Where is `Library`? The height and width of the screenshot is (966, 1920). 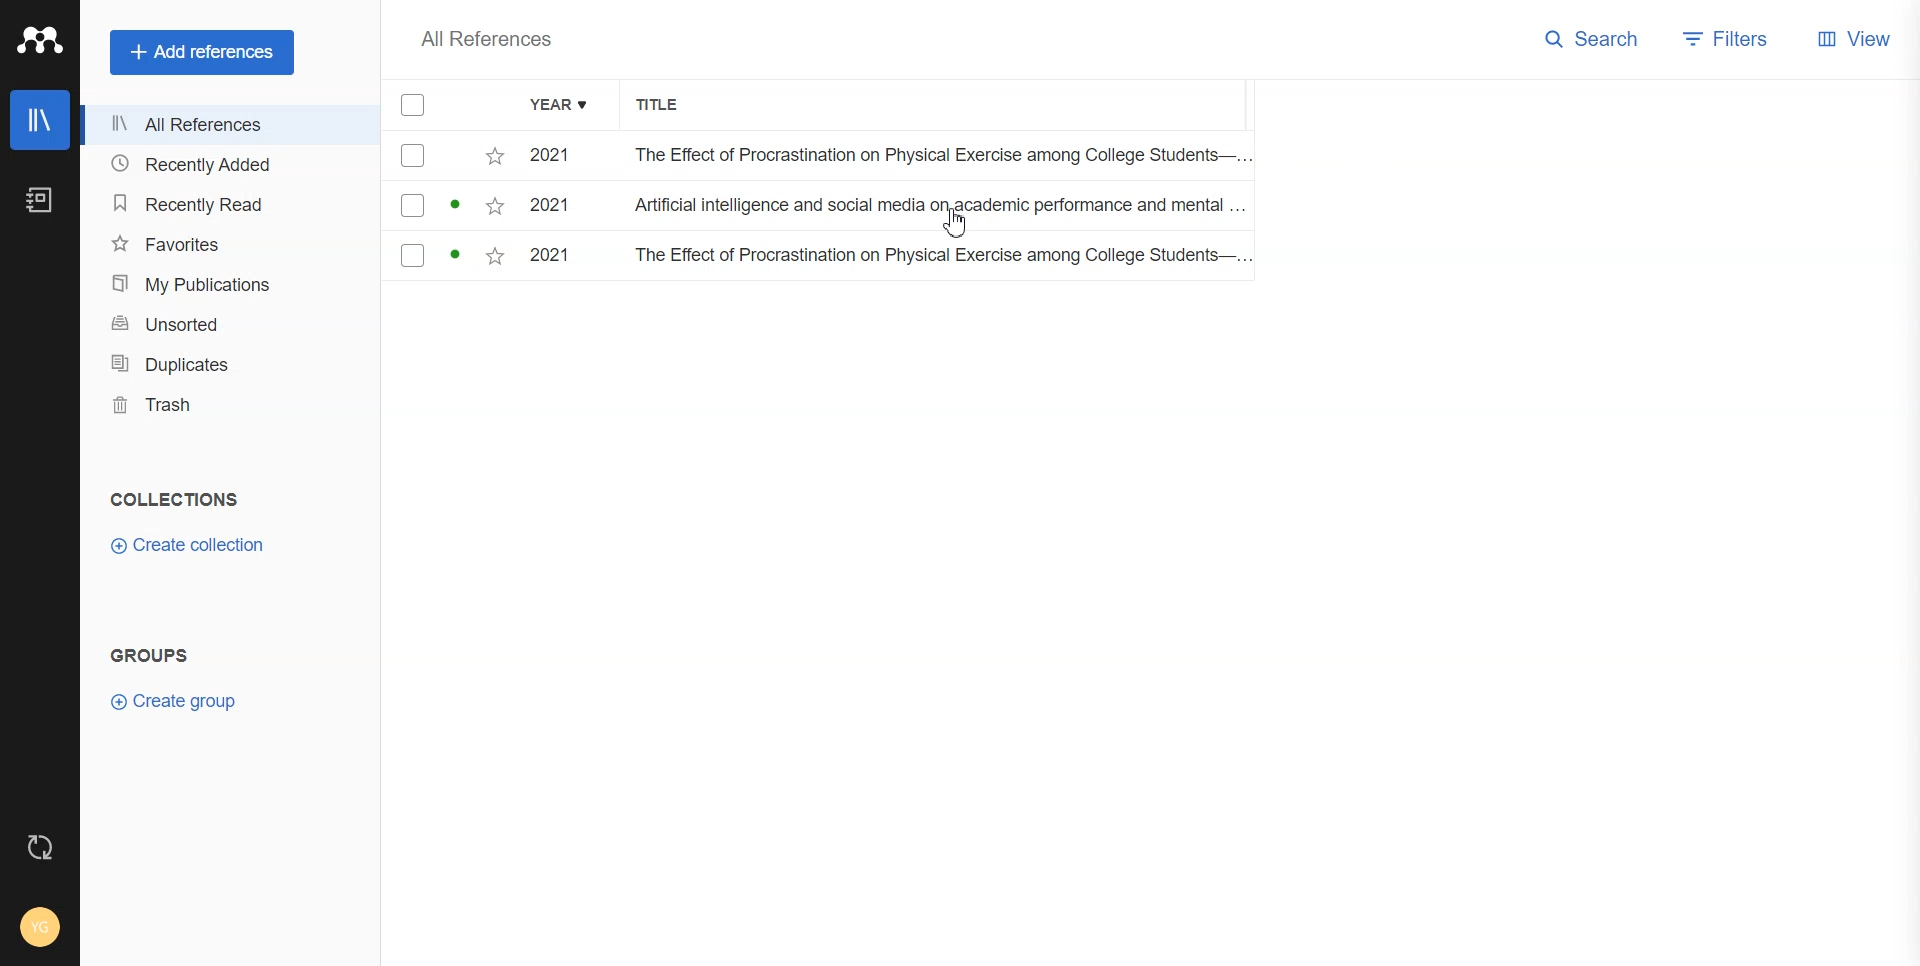 Library is located at coordinates (39, 120).